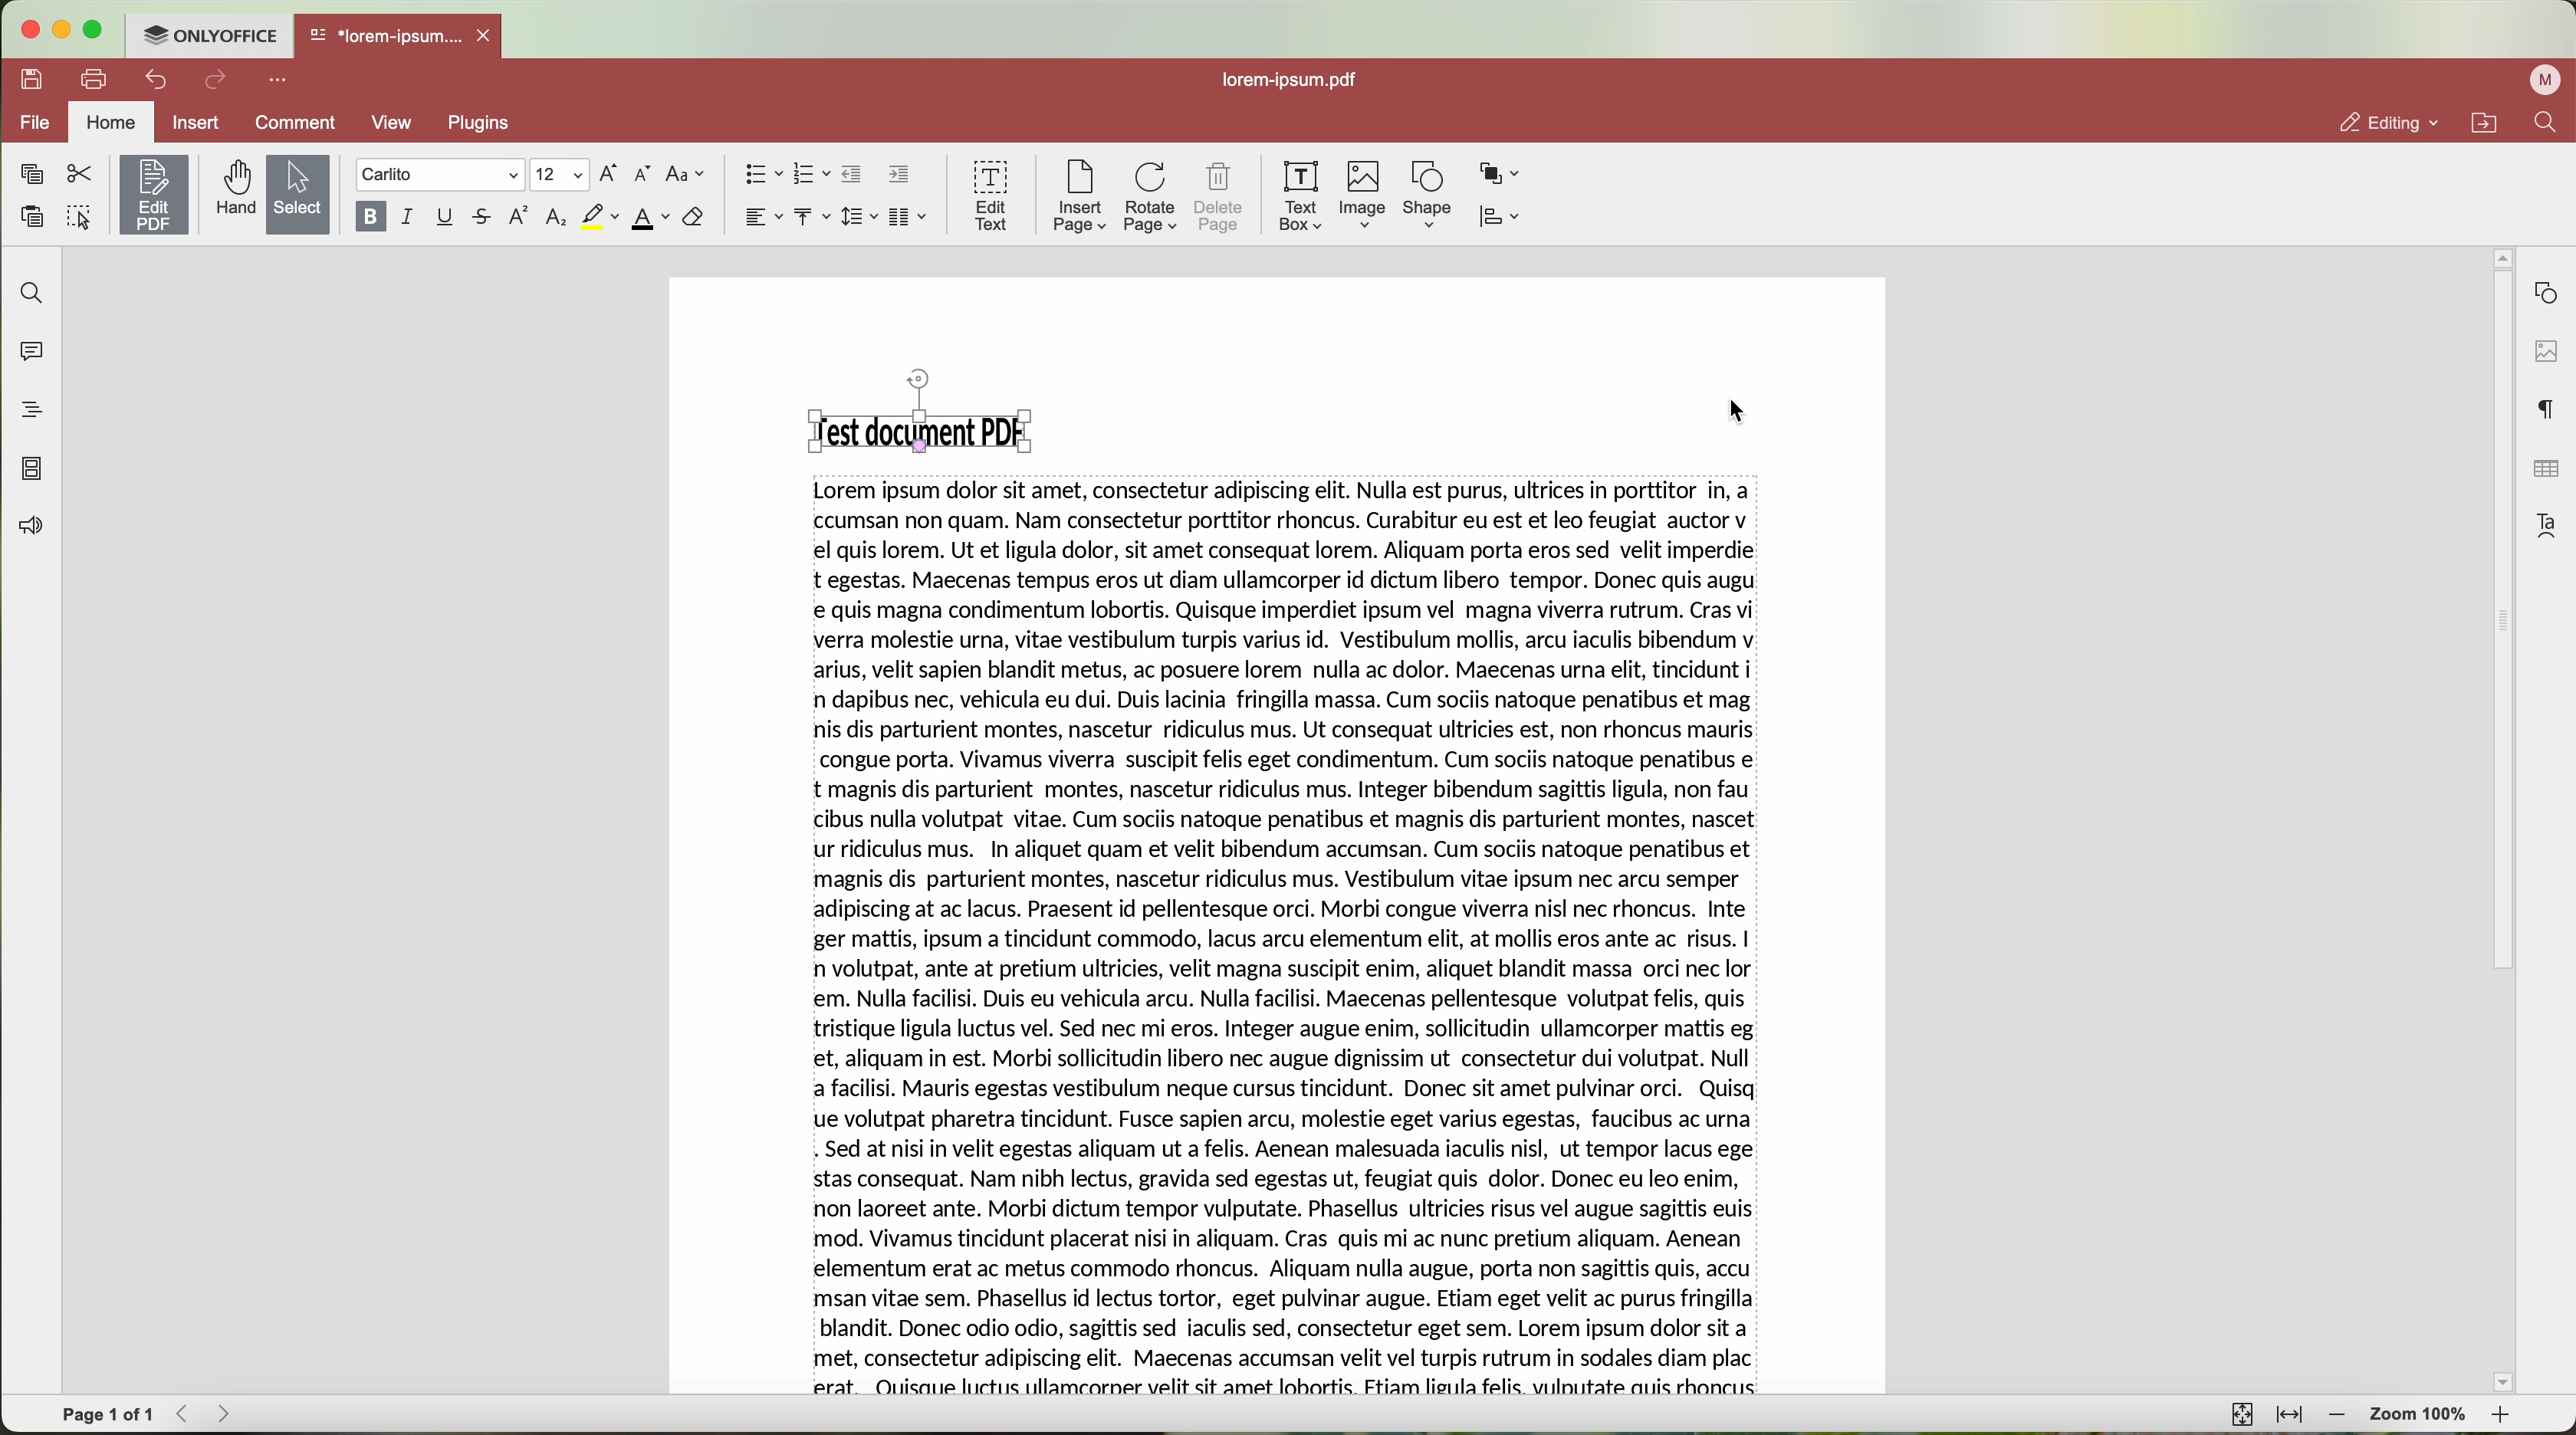 The image size is (2576, 1435). What do you see at coordinates (36, 353) in the screenshot?
I see `comments` at bounding box center [36, 353].